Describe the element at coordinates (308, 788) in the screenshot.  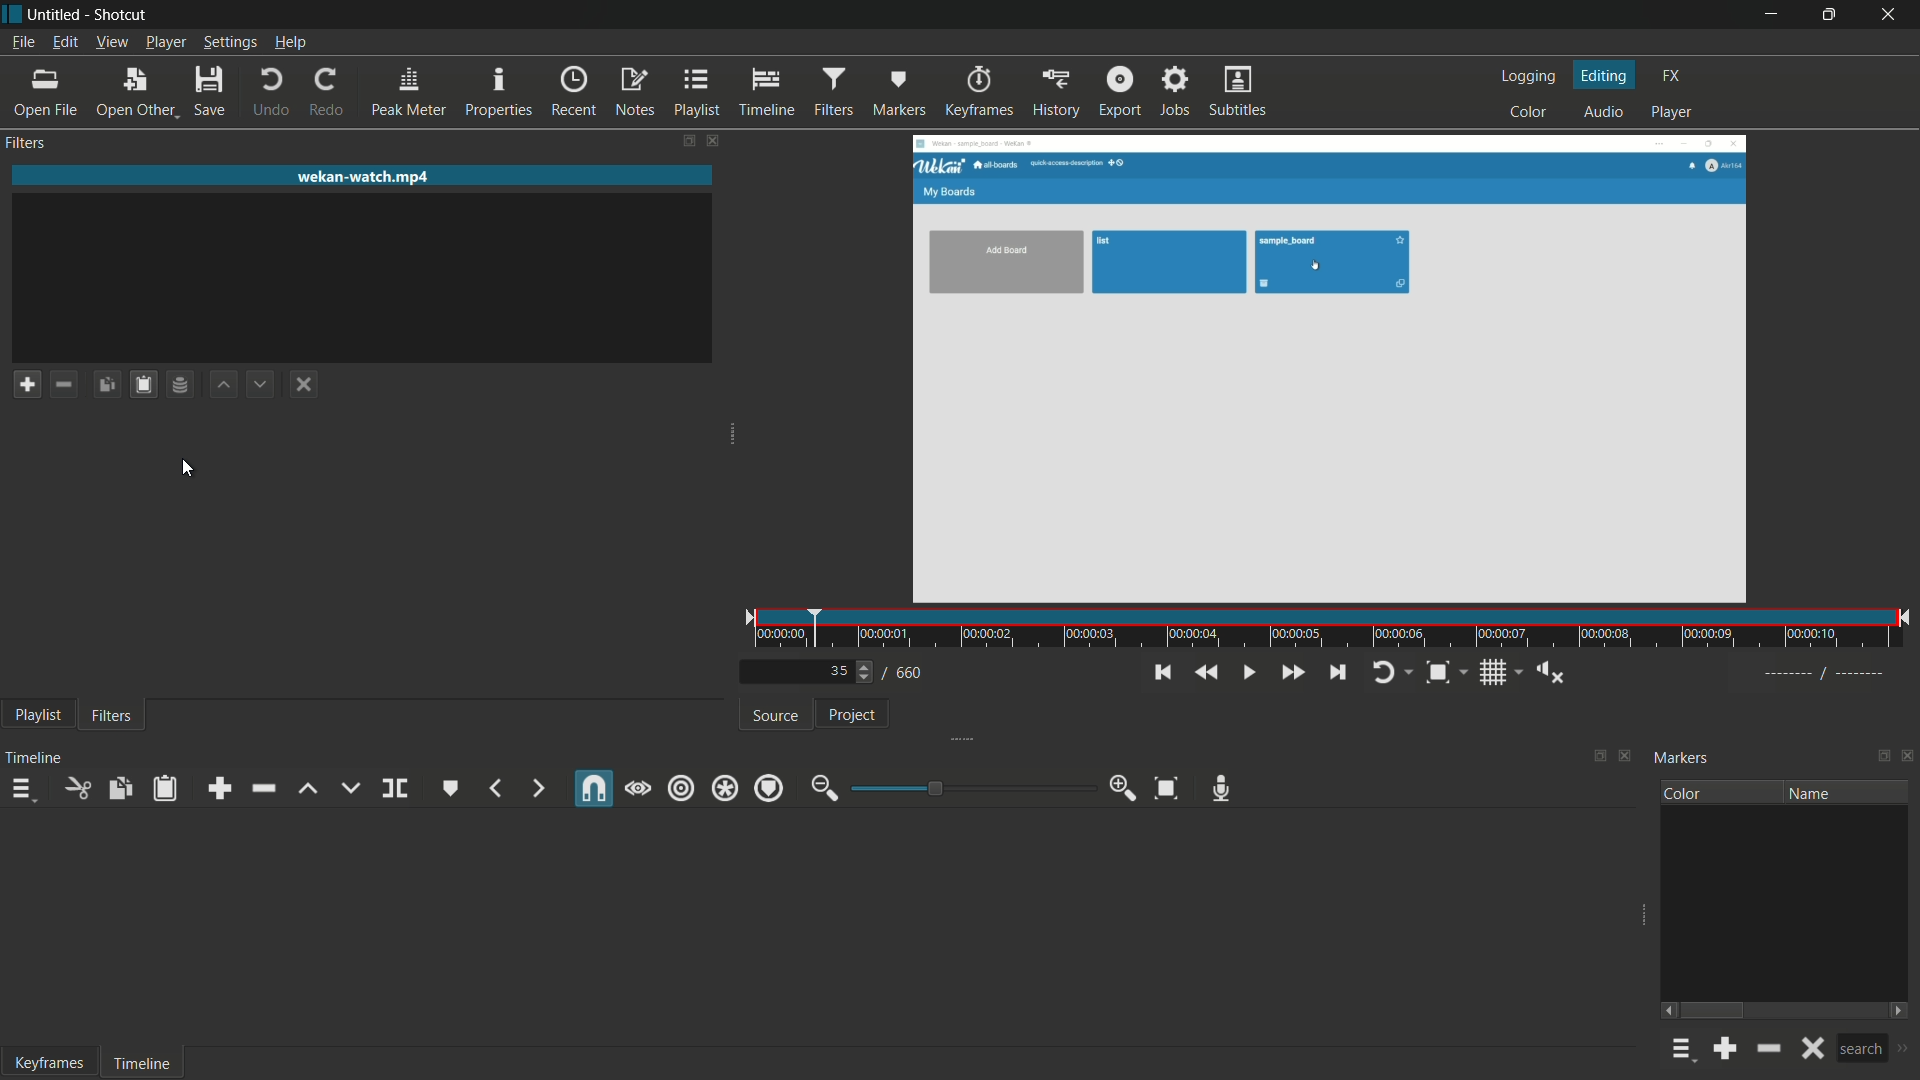
I see `lift` at that location.